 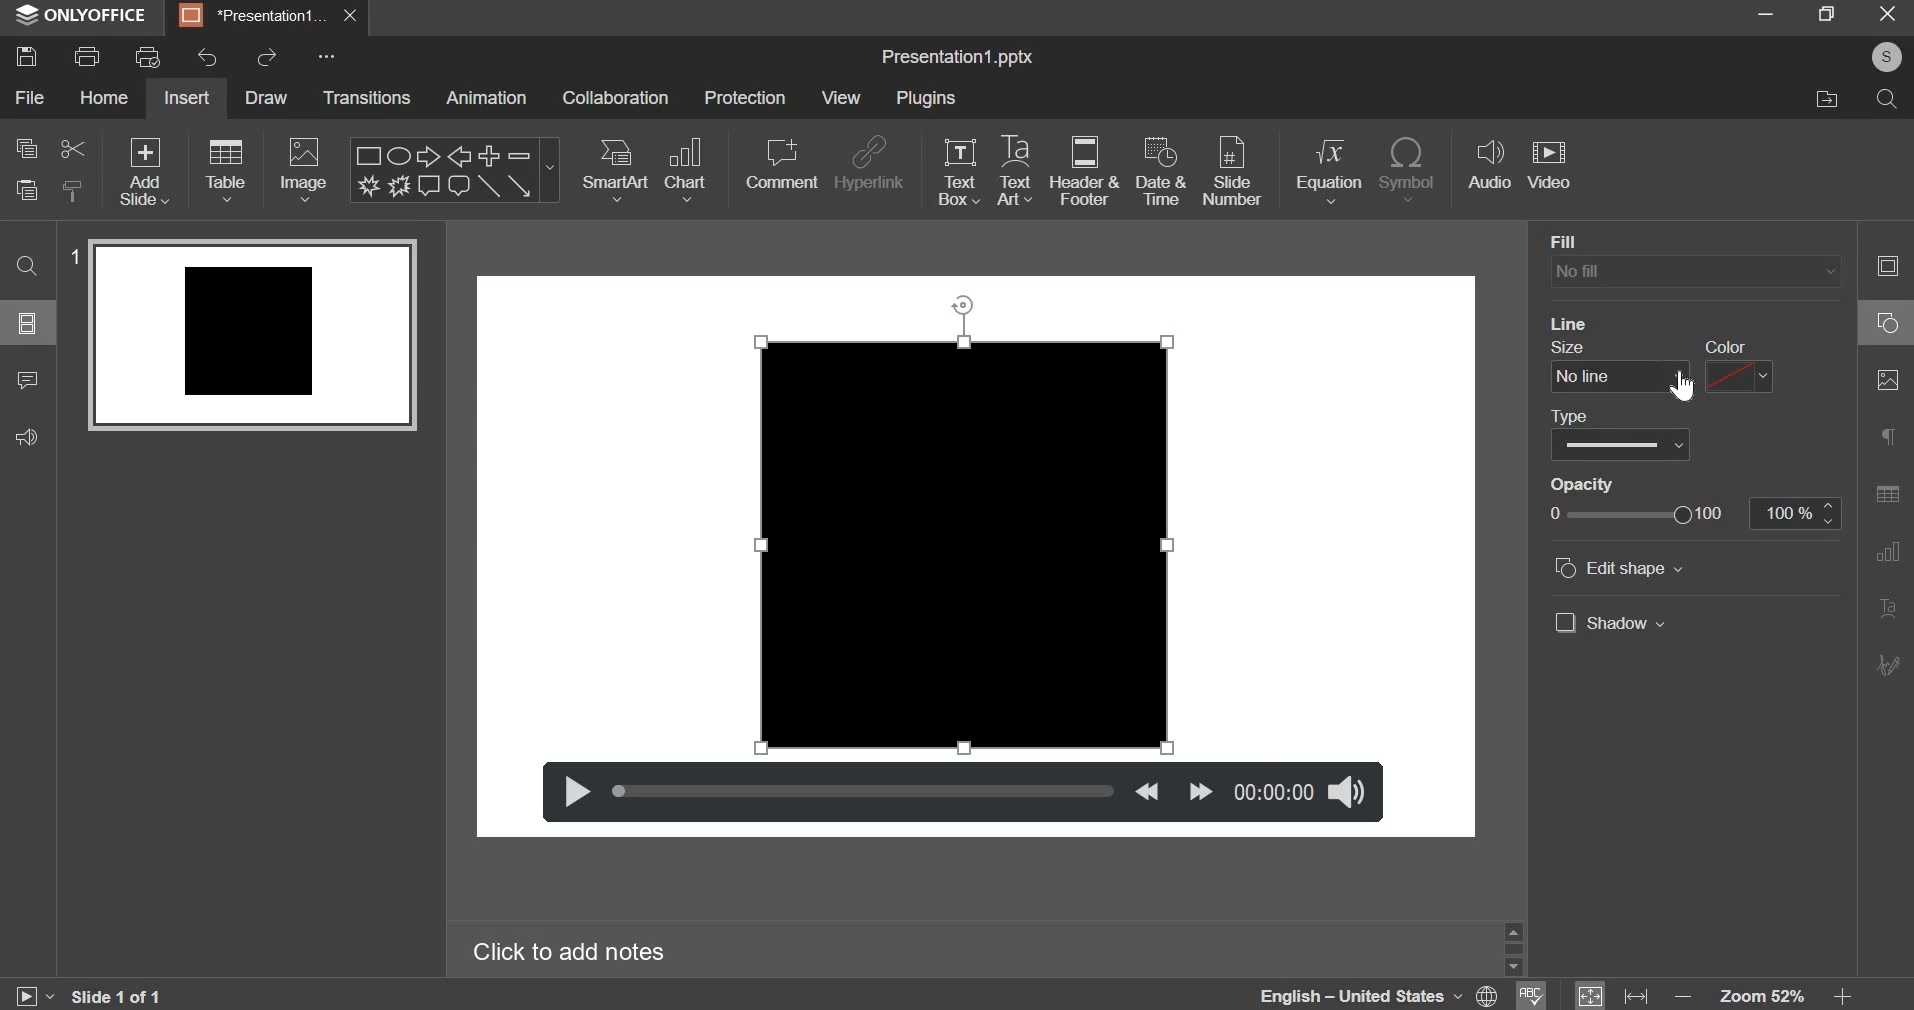 What do you see at coordinates (616, 170) in the screenshot?
I see `smartart` at bounding box center [616, 170].